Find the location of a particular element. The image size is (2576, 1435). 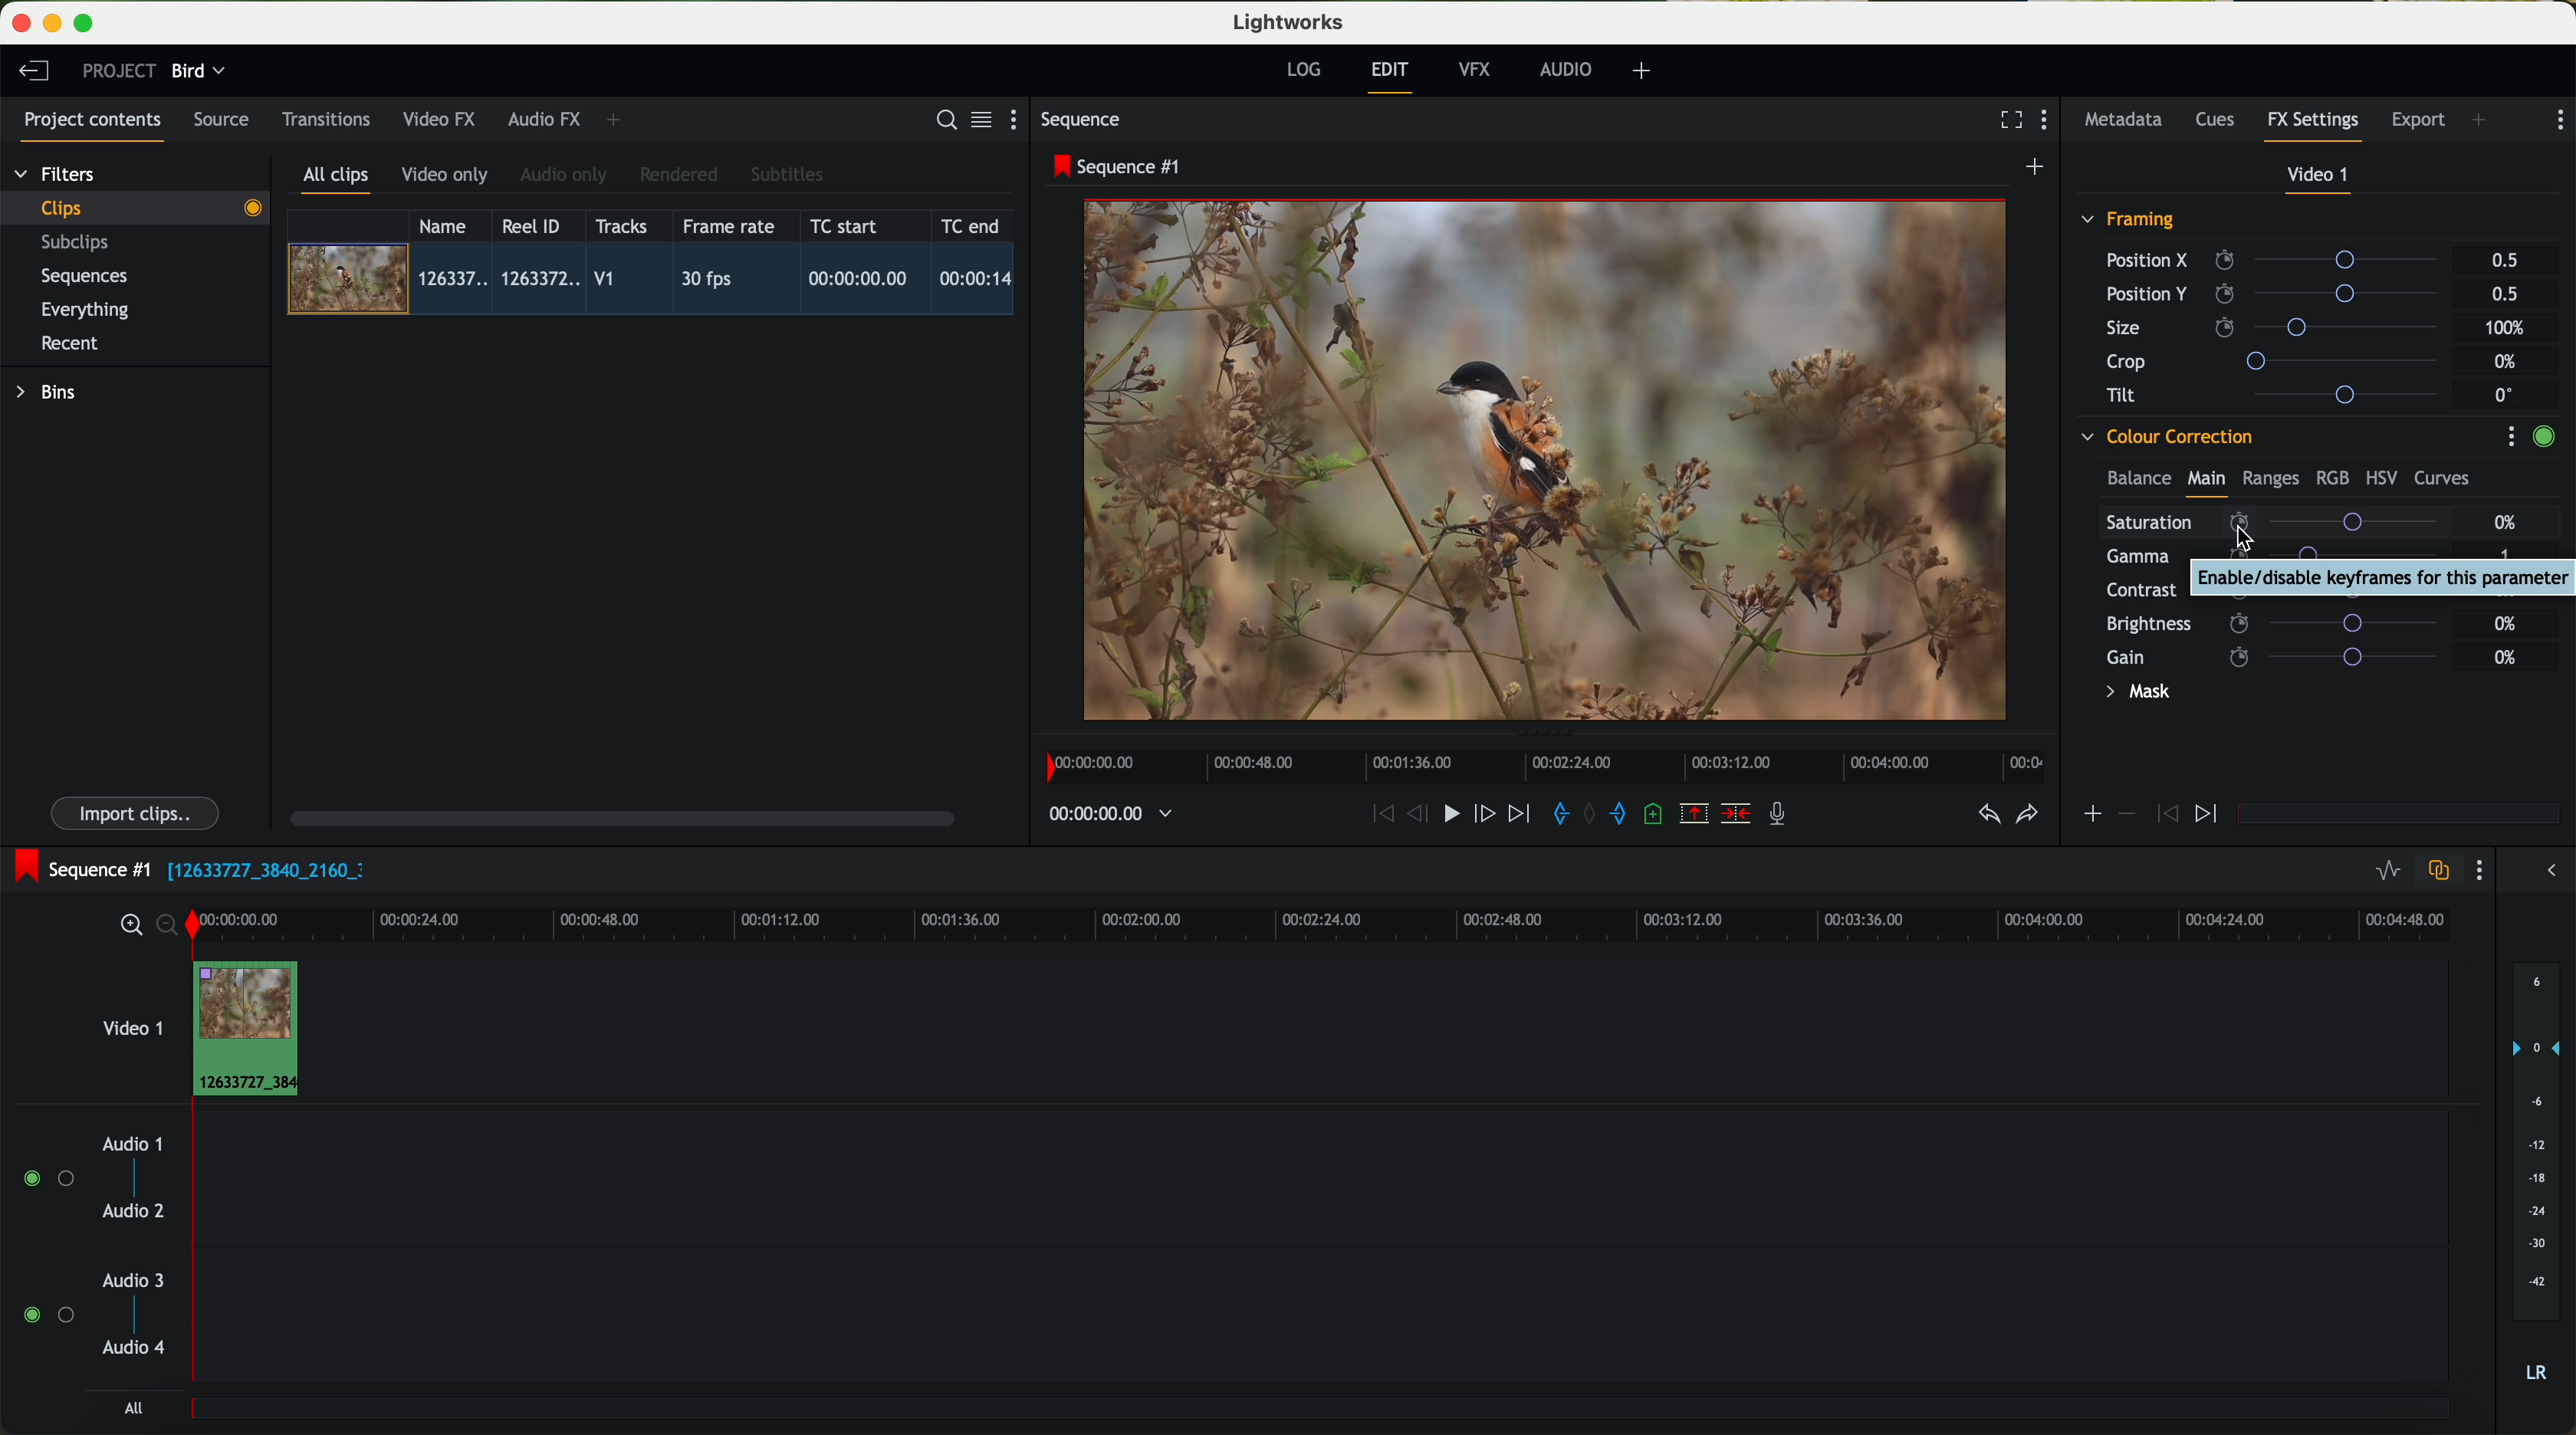

delete/cut is located at coordinates (1736, 814).